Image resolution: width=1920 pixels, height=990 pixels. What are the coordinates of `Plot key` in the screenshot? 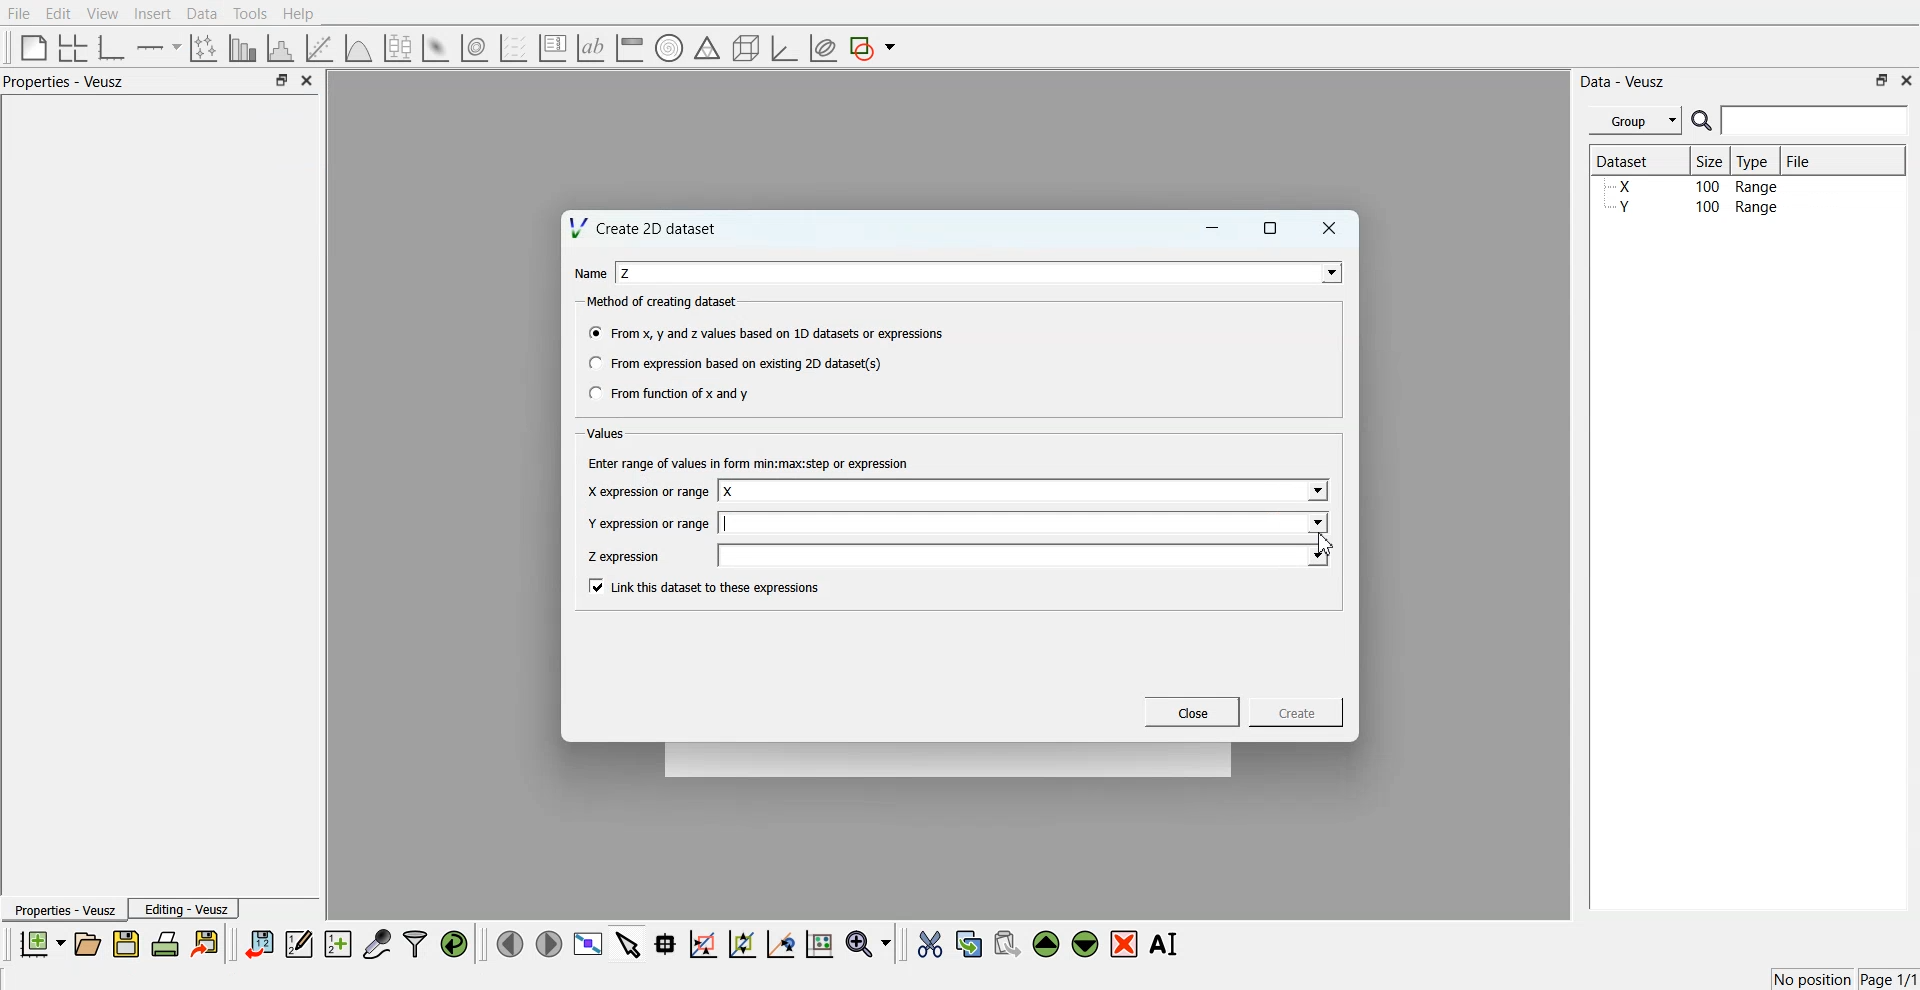 It's located at (552, 48).